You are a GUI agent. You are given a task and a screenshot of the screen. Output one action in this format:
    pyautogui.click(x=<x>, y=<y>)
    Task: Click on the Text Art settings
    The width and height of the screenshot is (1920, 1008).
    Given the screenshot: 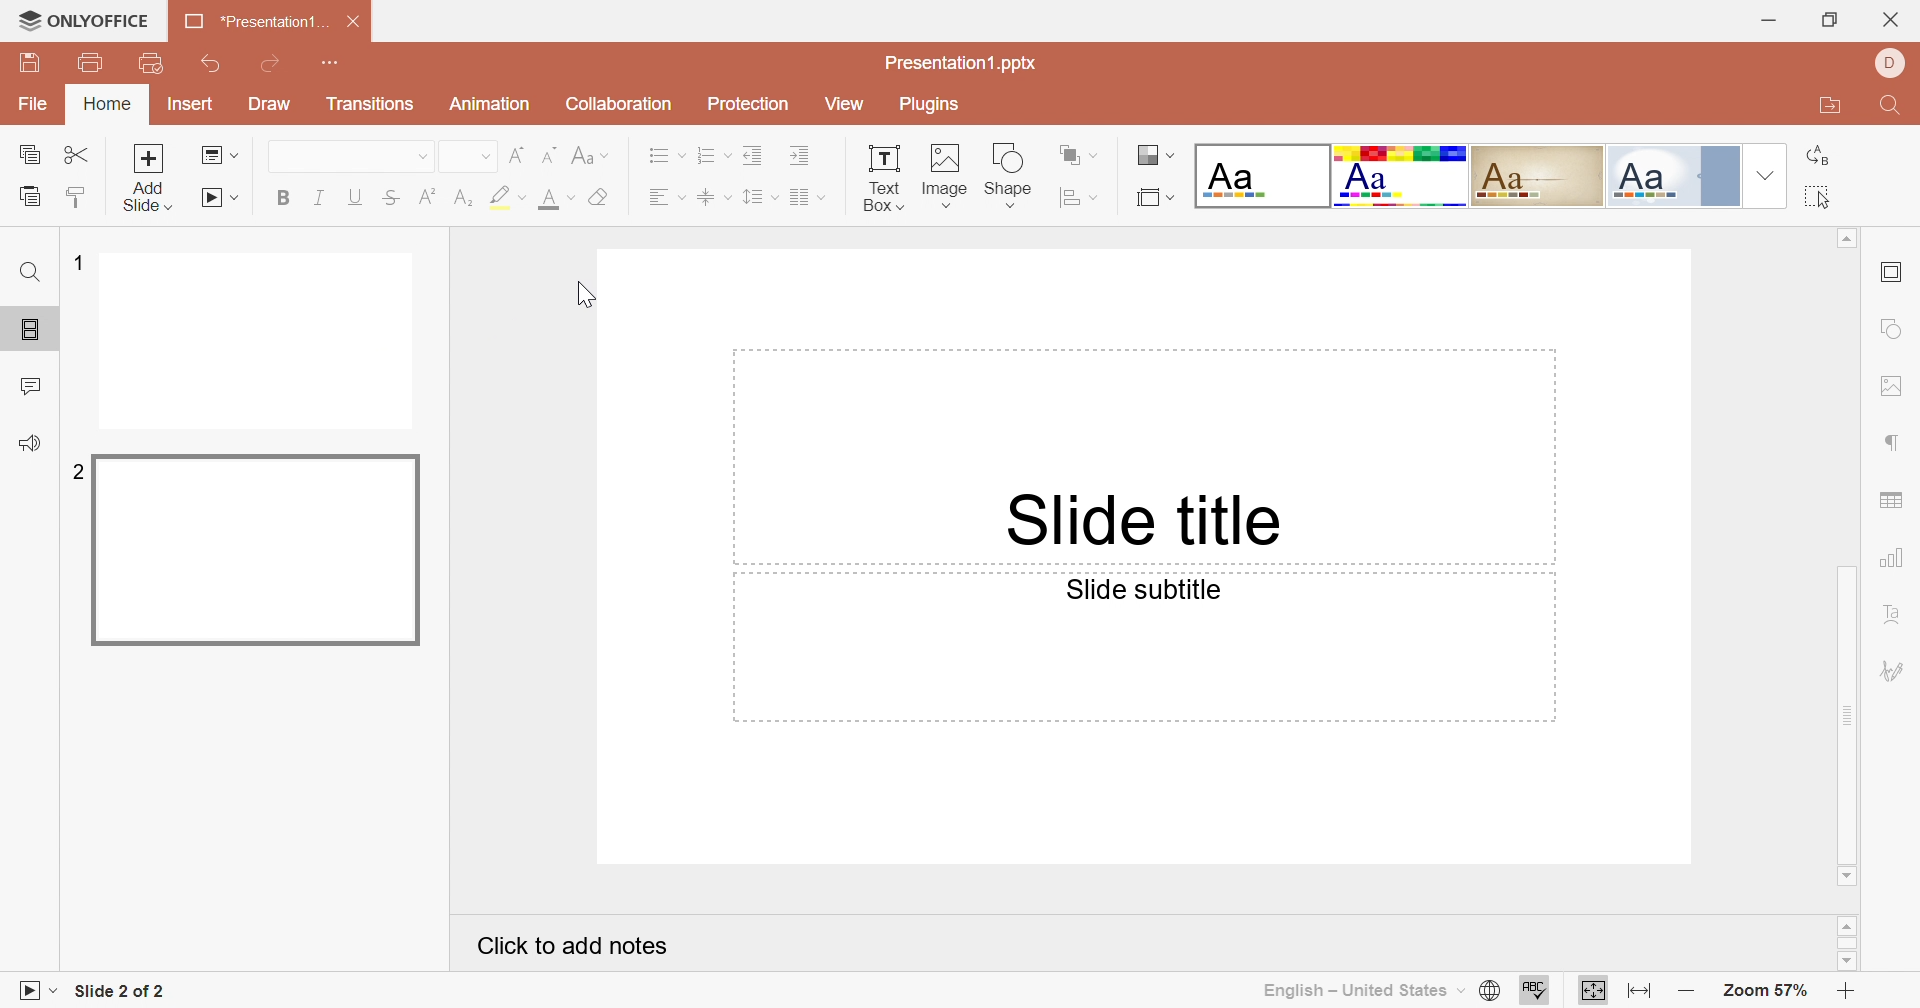 What is the action you would take?
    pyautogui.click(x=1894, y=621)
    